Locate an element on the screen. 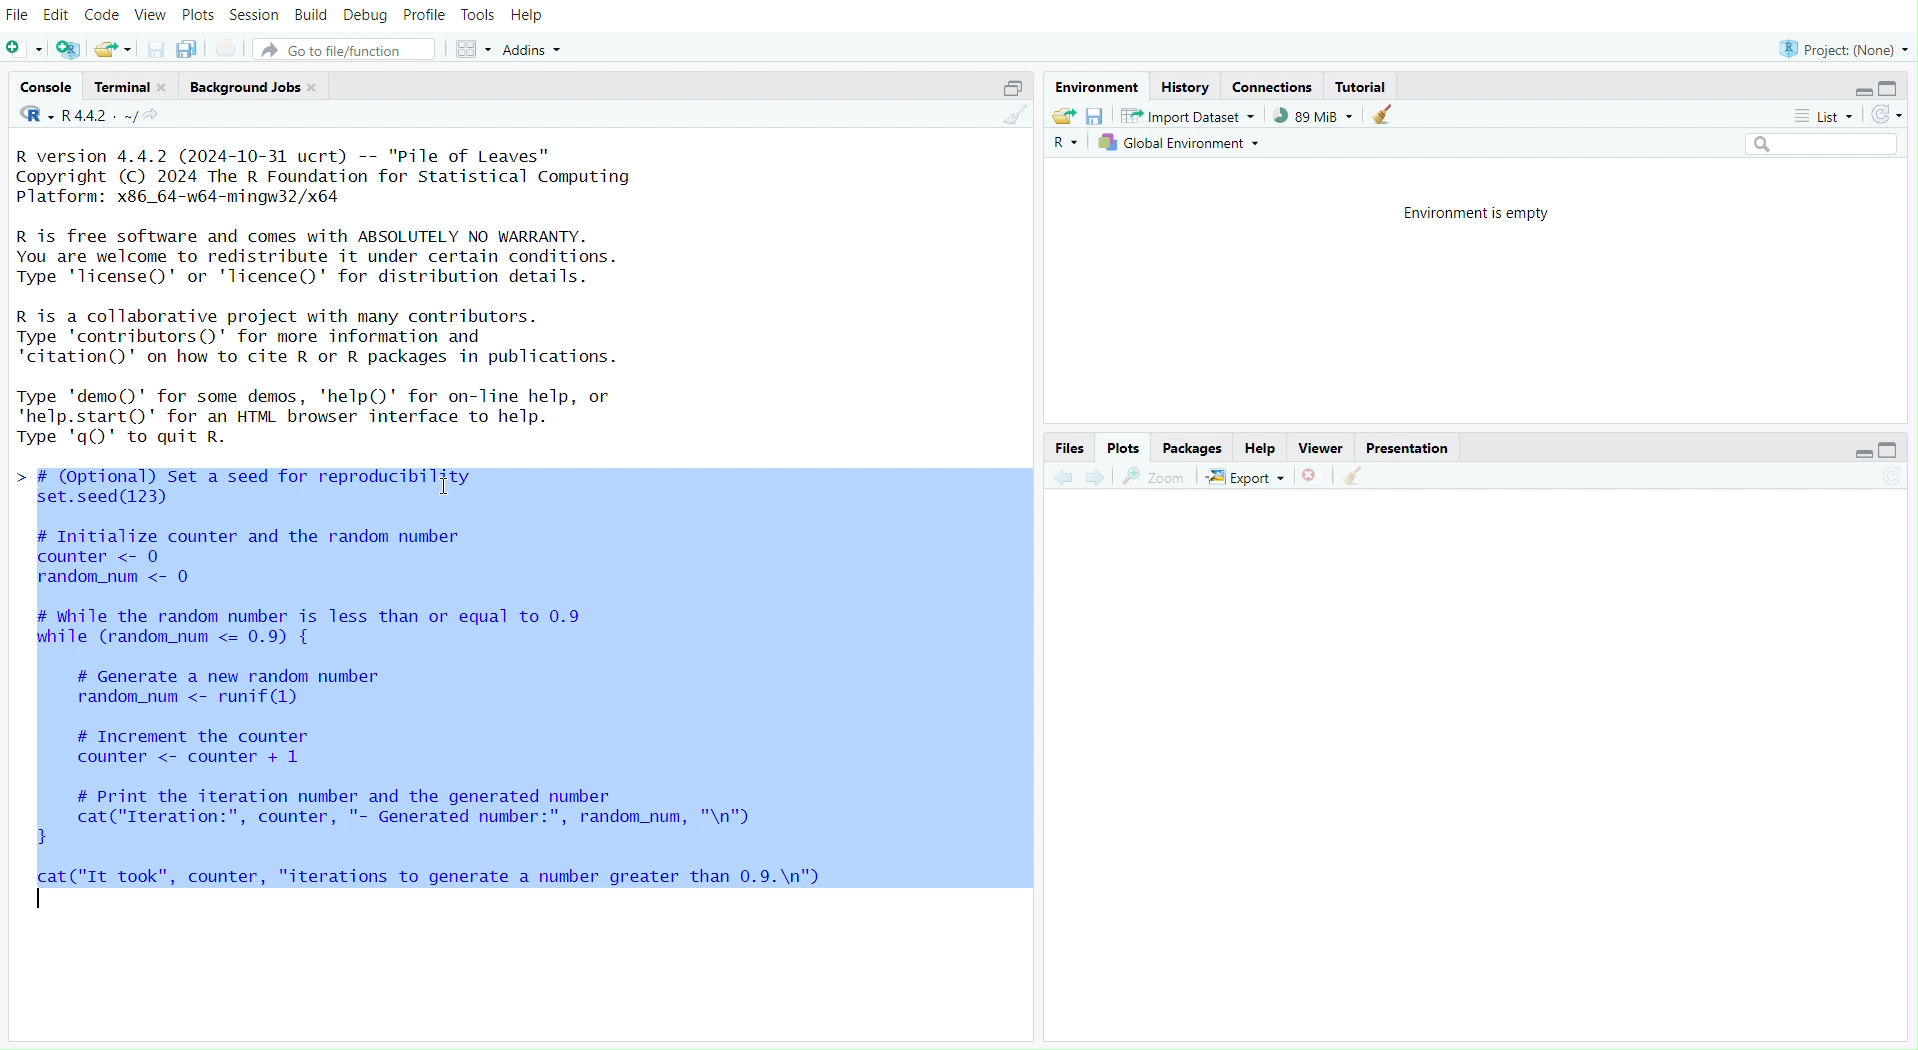 The height and width of the screenshot is (1050, 1918). Zoom is located at coordinates (1160, 475).